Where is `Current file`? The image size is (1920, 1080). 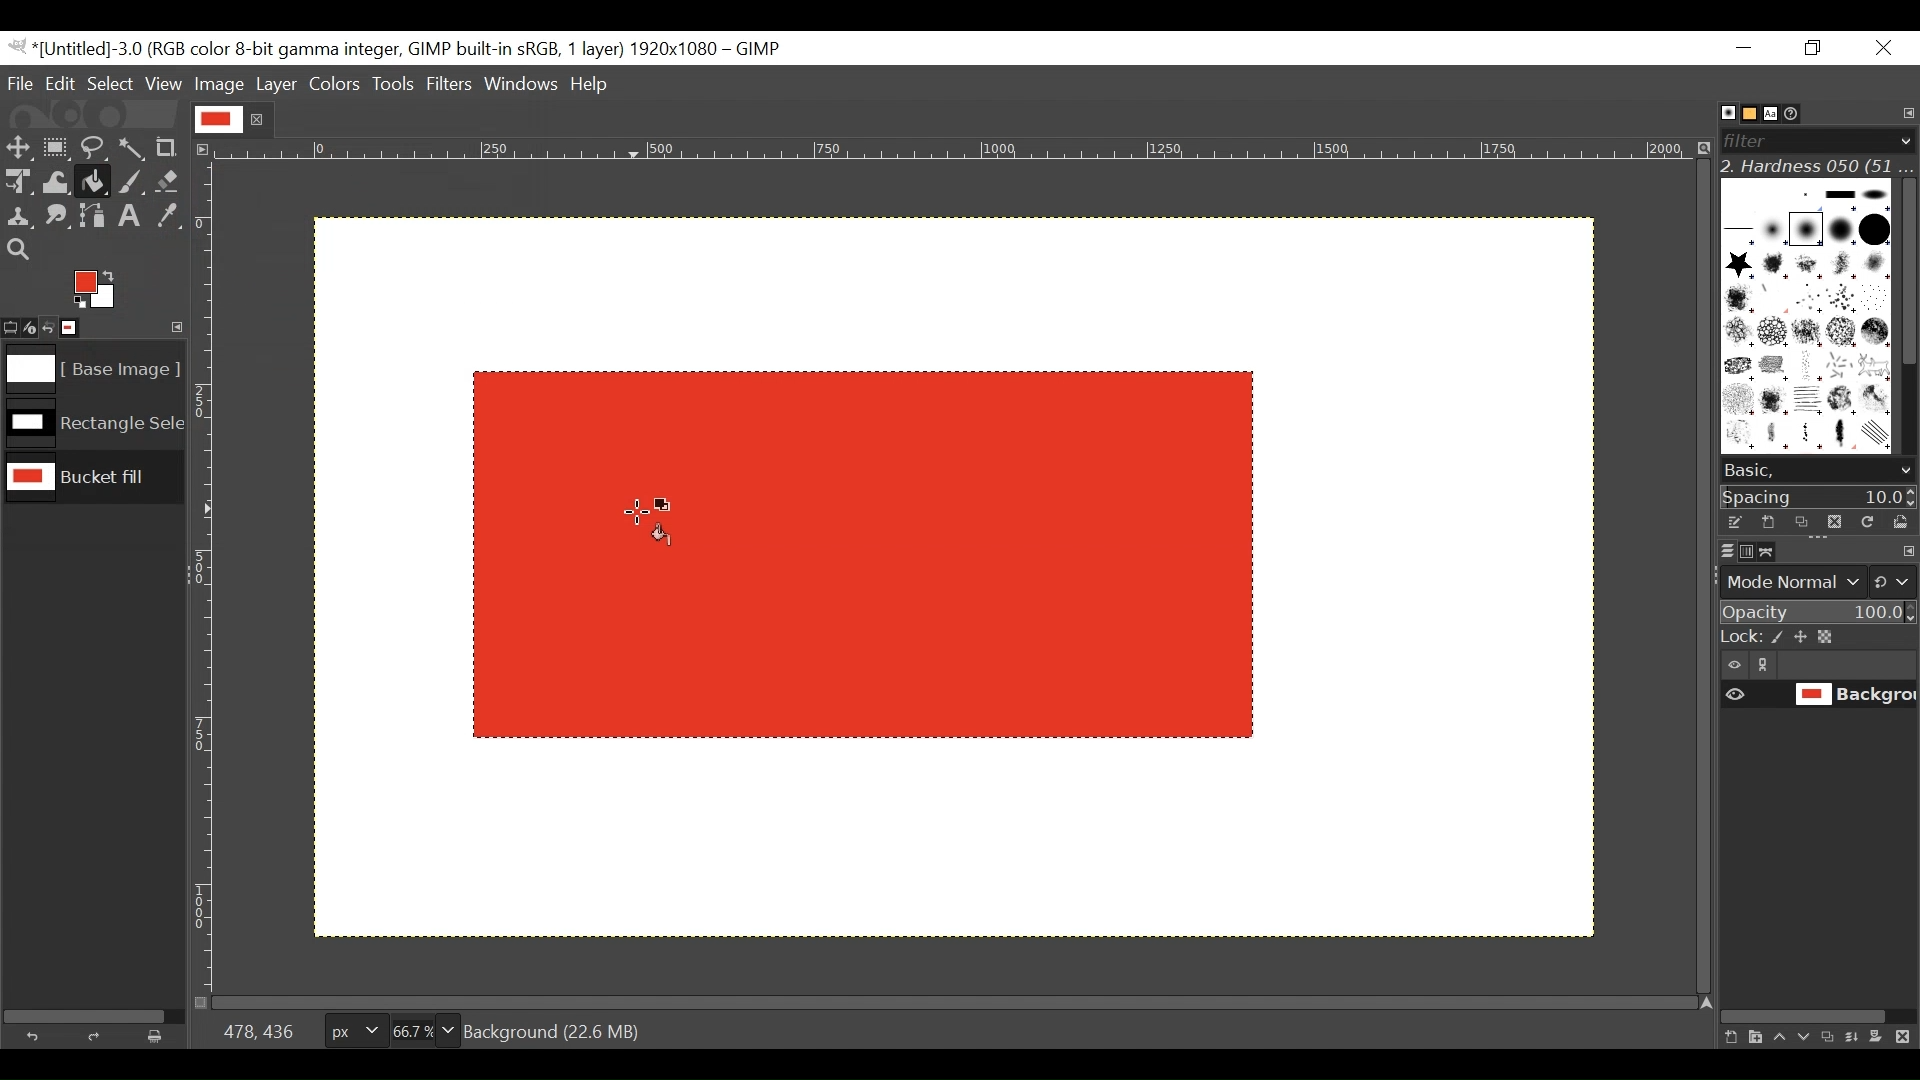 Current file is located at coordinates (218, 119).